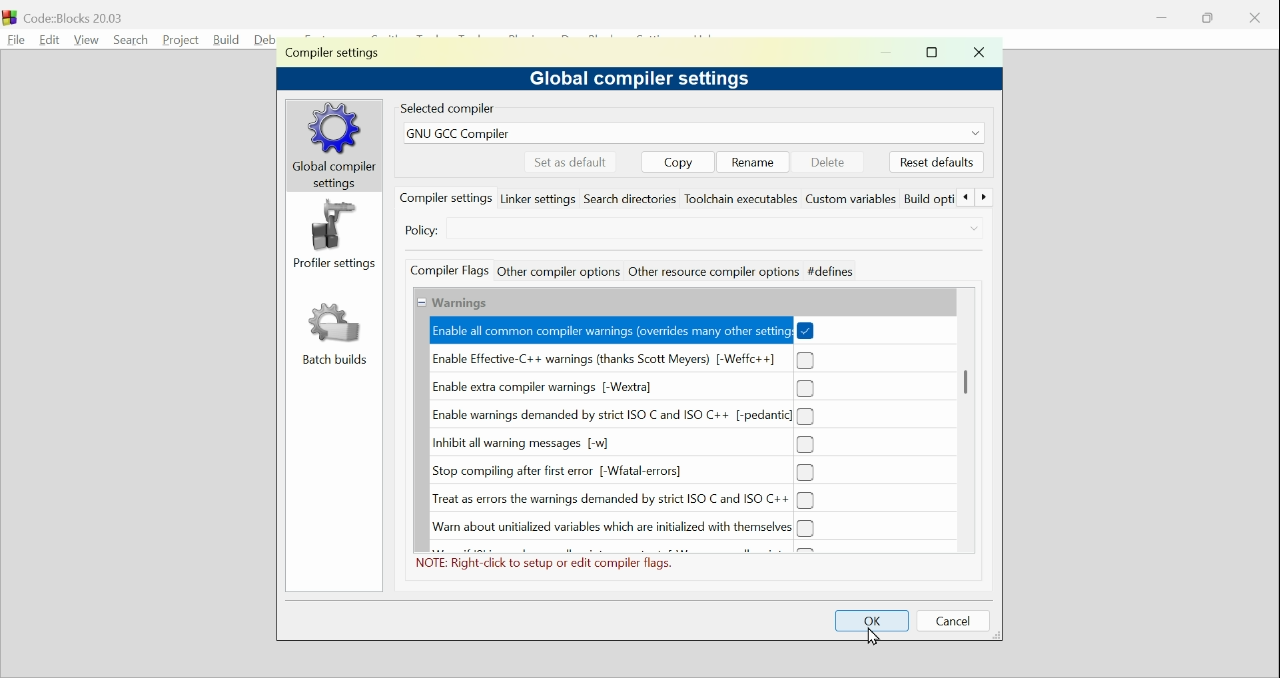 This screenshot has width=1280, height=678. I want to click on defines, so click(830, 271).